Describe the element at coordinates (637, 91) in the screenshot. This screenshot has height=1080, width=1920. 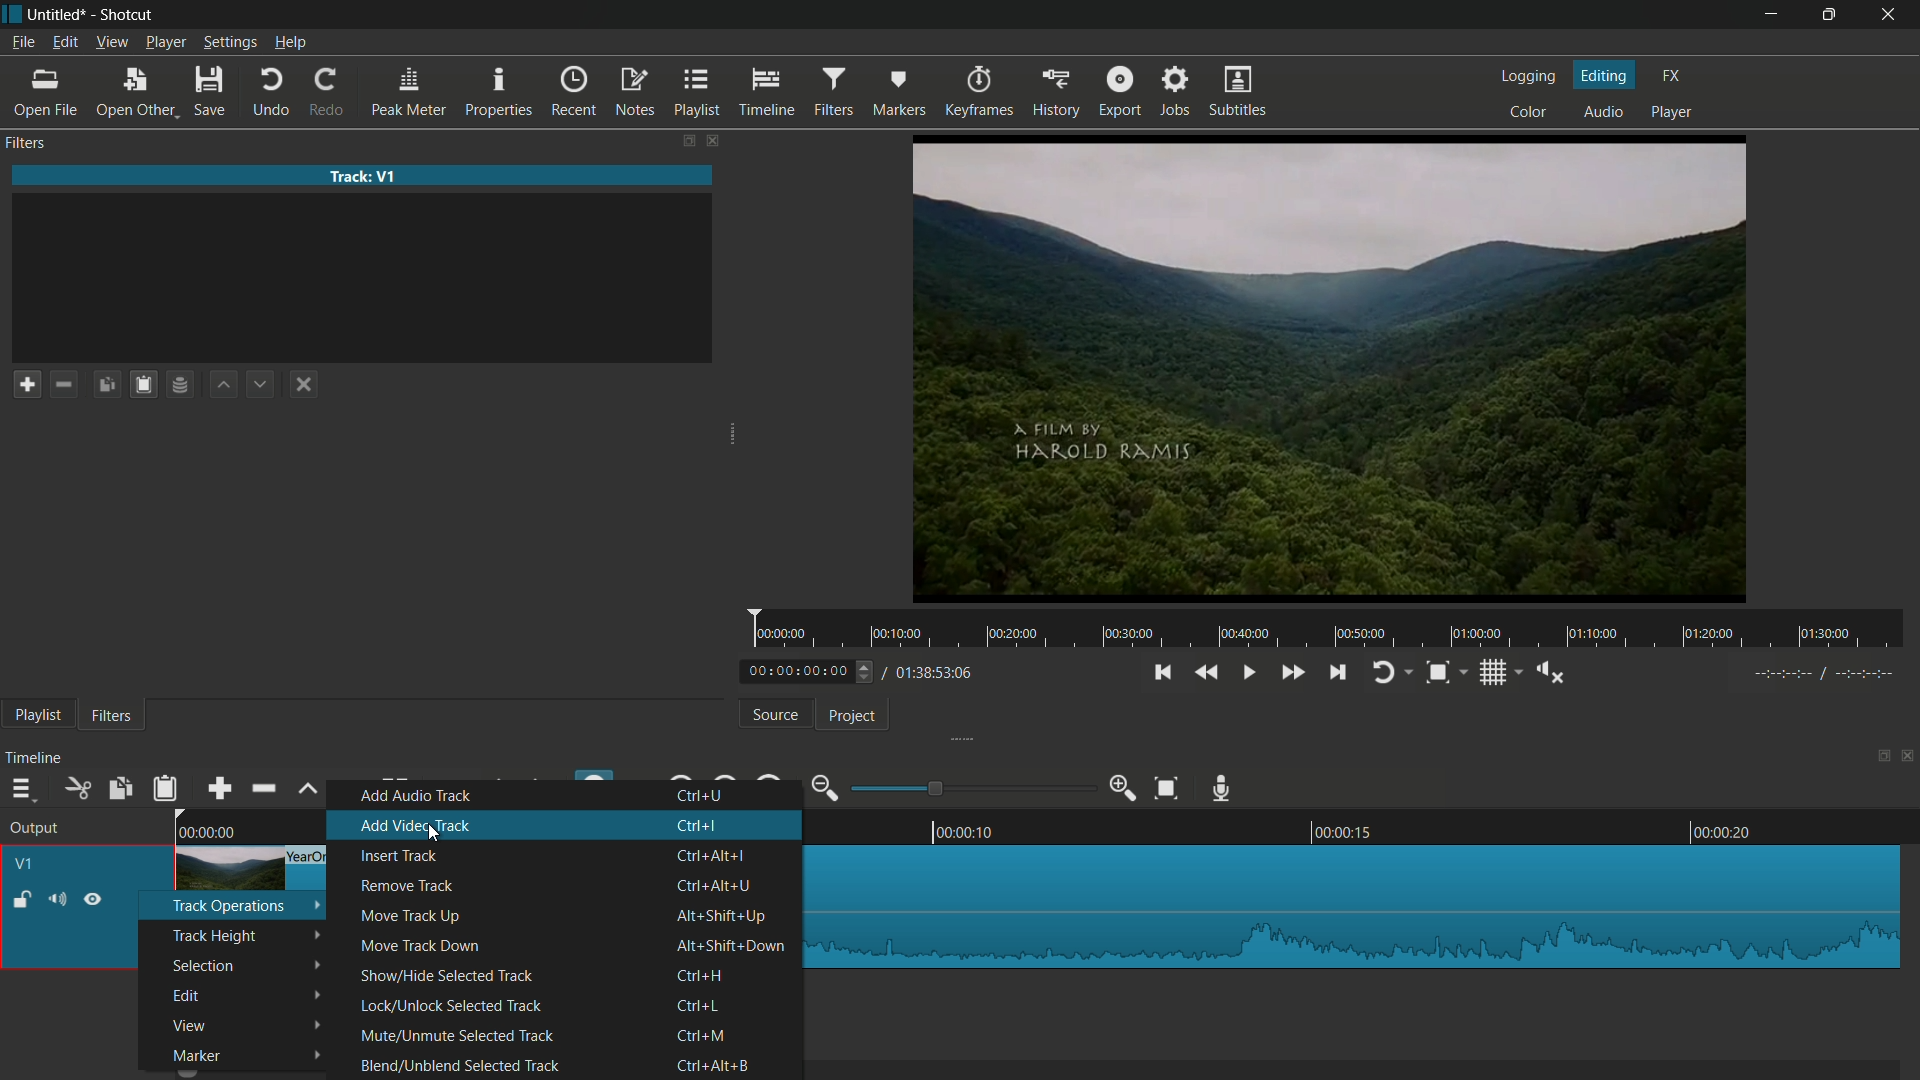
I see `notes` at that location.